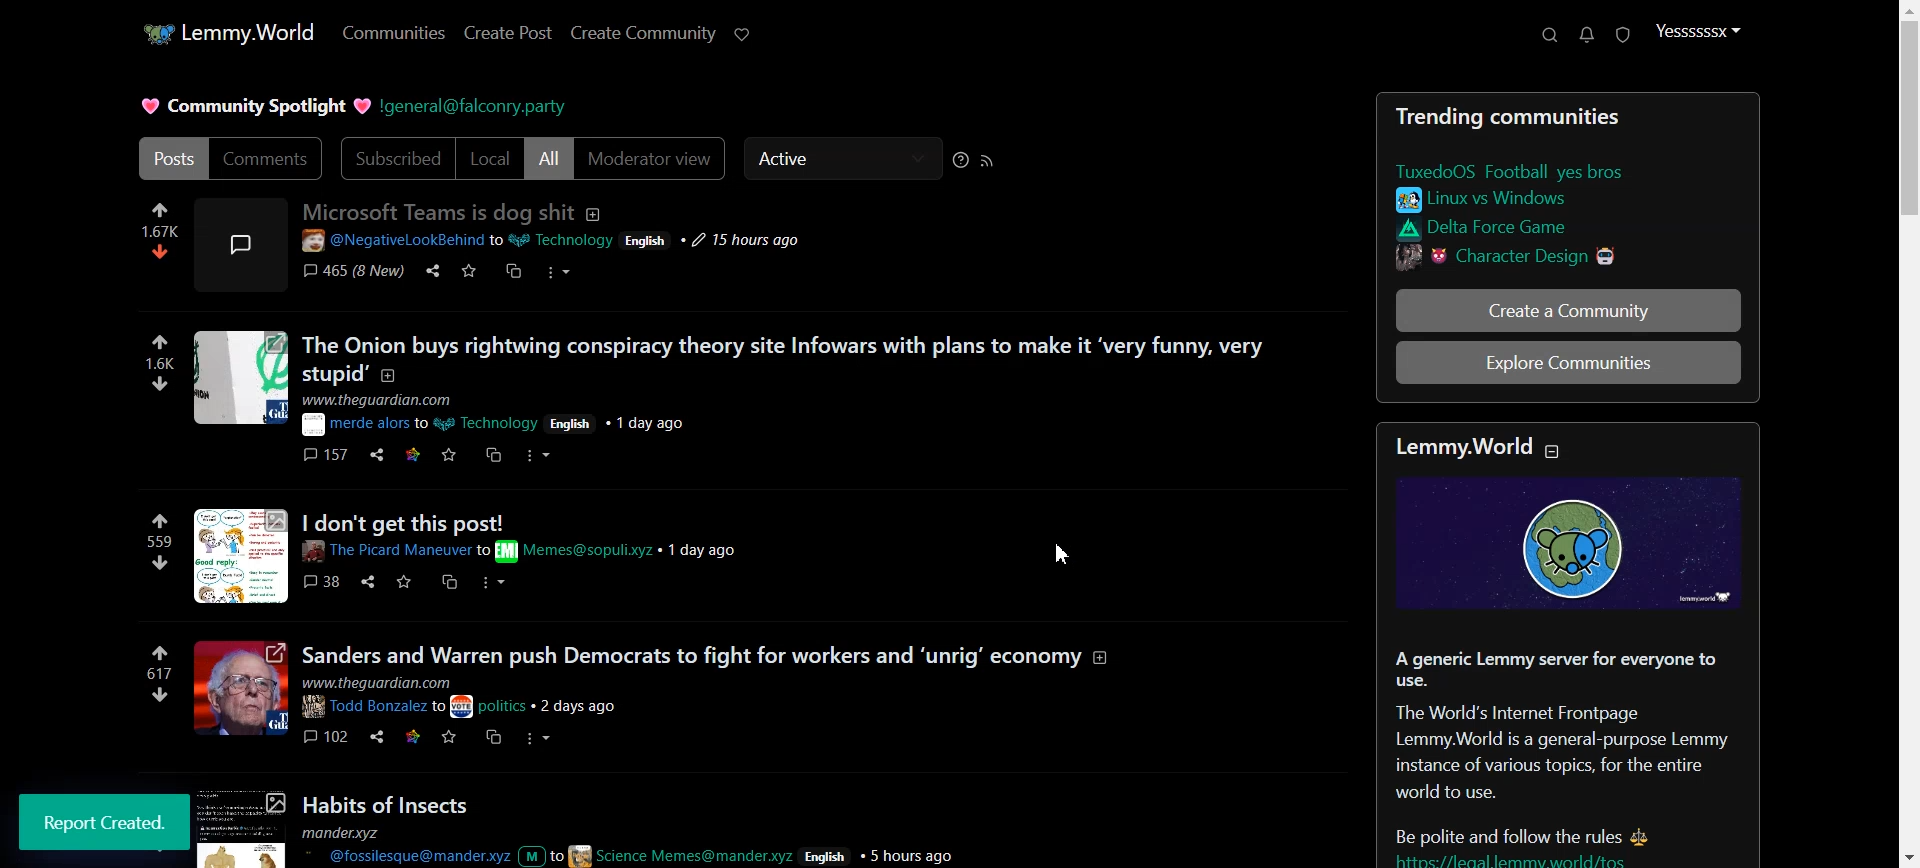 This screenshot has height=868, width=1920. What do you see at coordinates (377, 457) in the screenshot?
I see `share` at bounding box center [377, 457].